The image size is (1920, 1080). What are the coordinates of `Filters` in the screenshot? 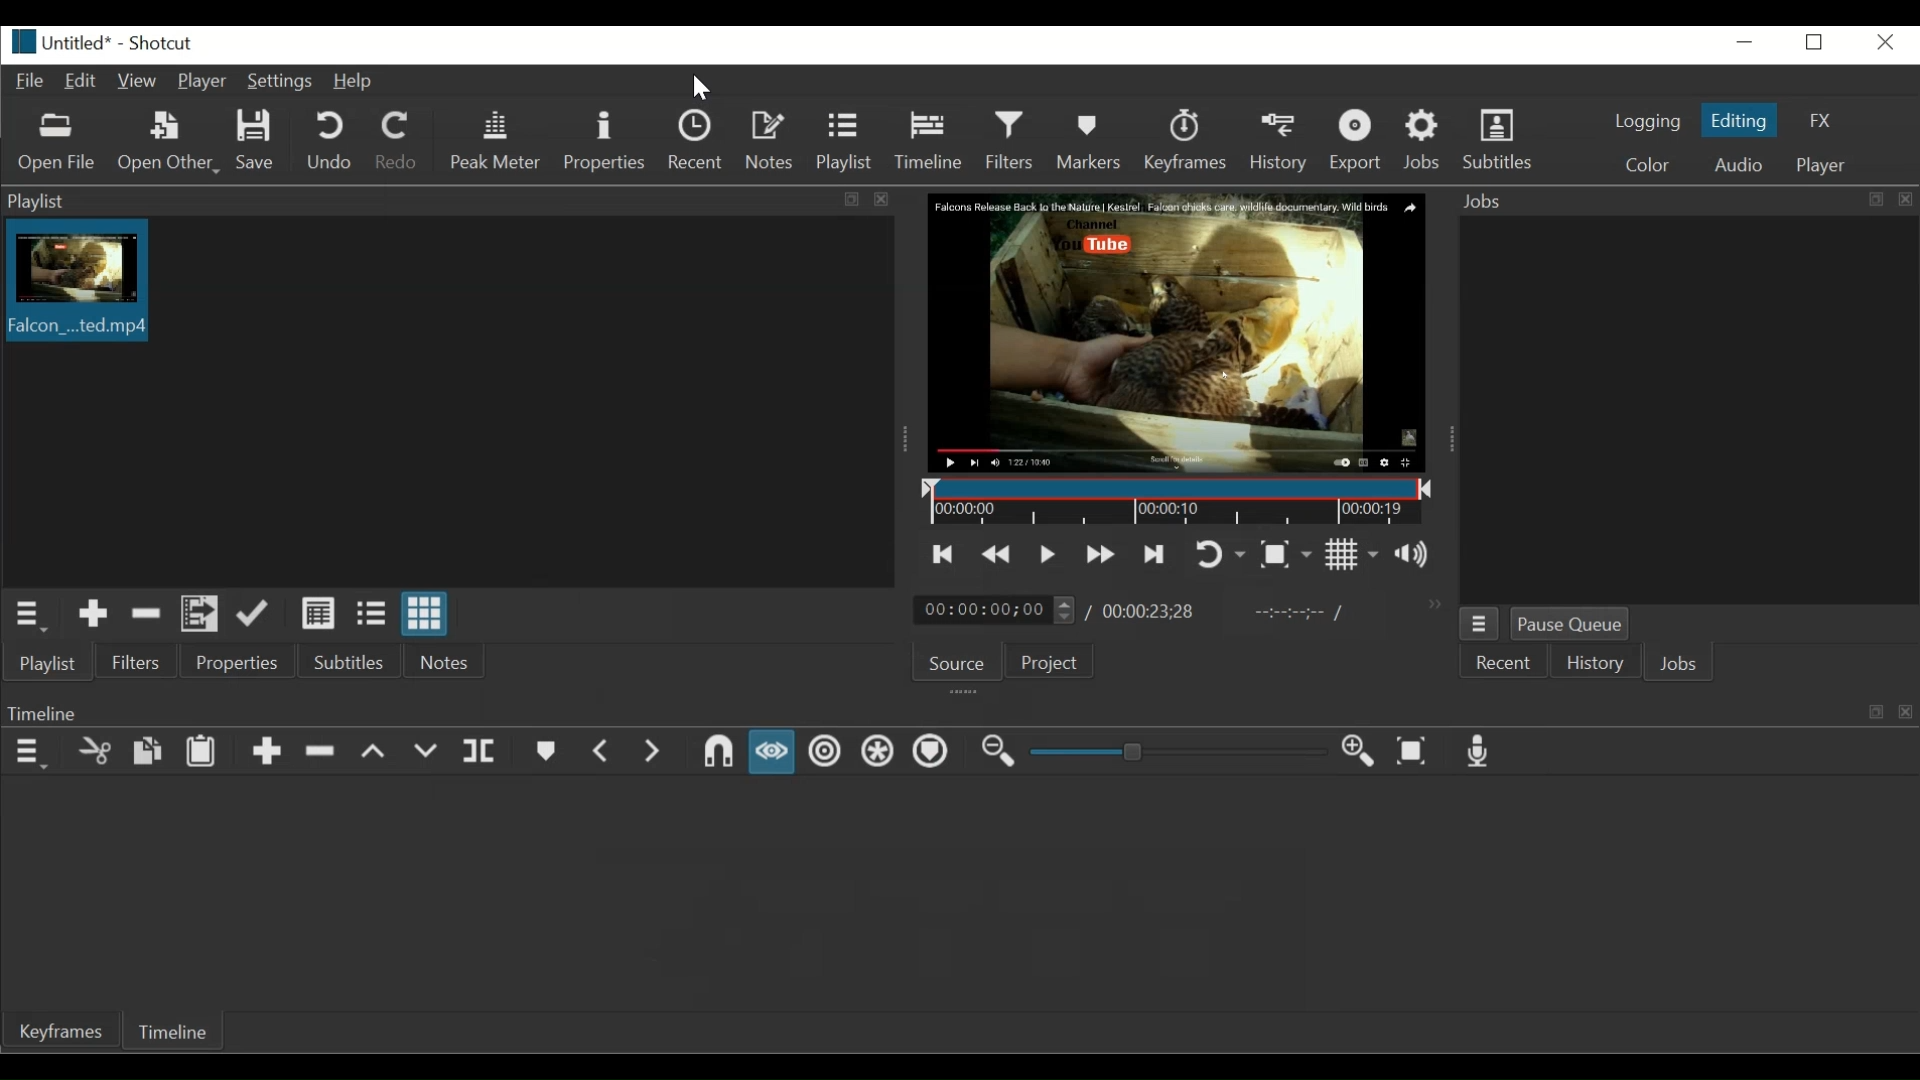 It's located at (136, 662).